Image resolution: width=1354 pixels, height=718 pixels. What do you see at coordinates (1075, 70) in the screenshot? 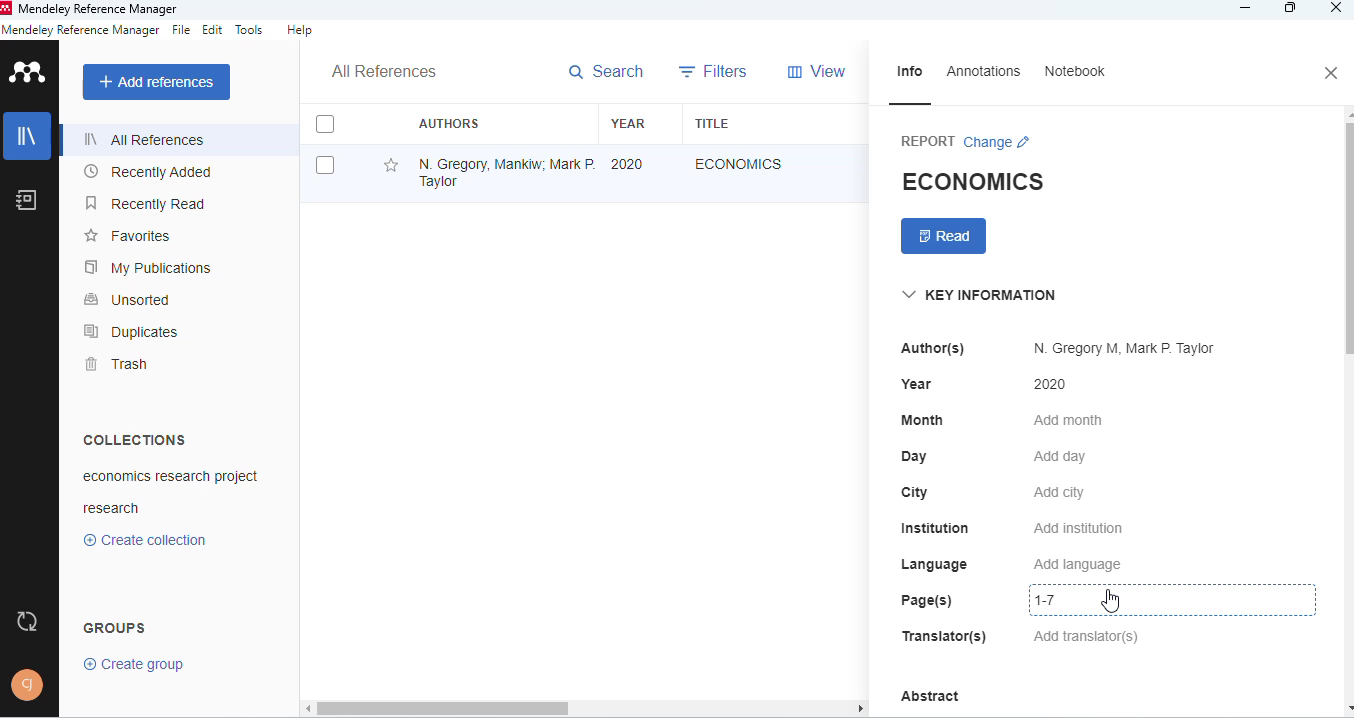
I see `notebook` at bounding box center [1075, 70].